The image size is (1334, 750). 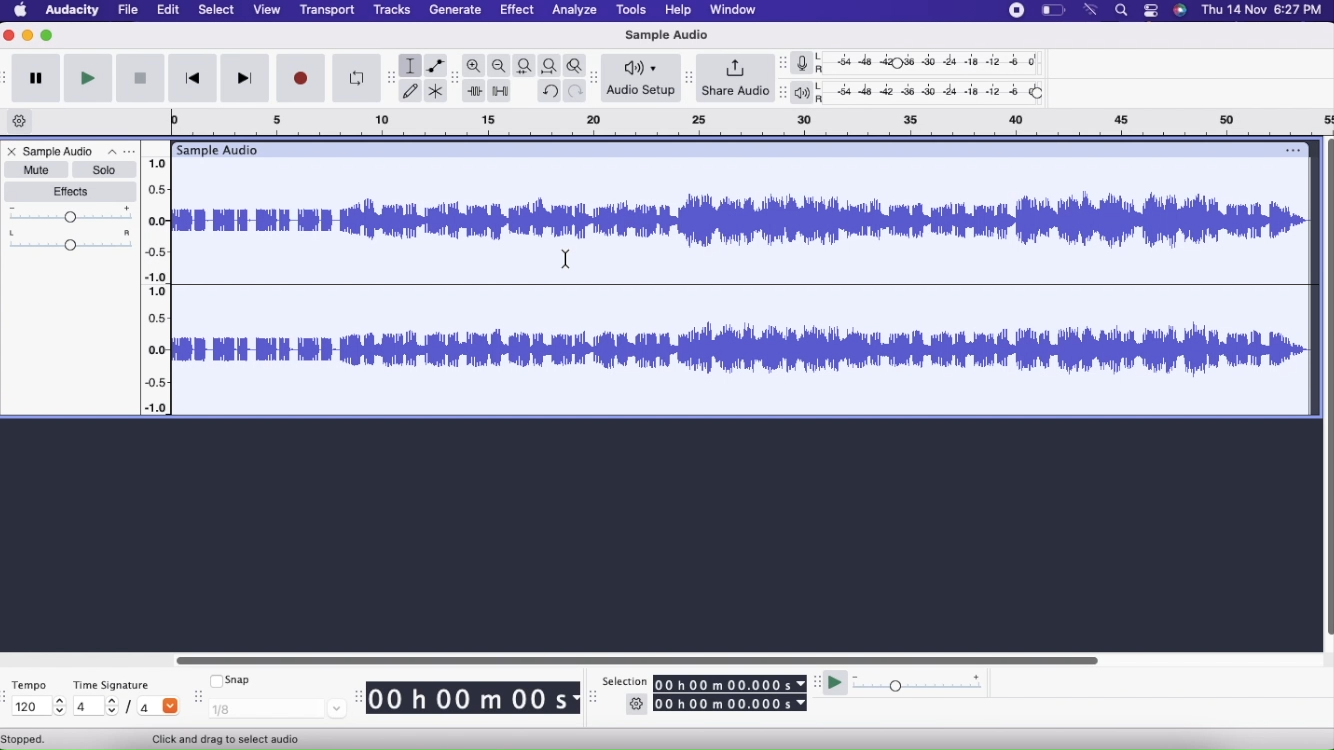 I want to click on 00 h 00 m 19 s, so click(x=474, y=699).